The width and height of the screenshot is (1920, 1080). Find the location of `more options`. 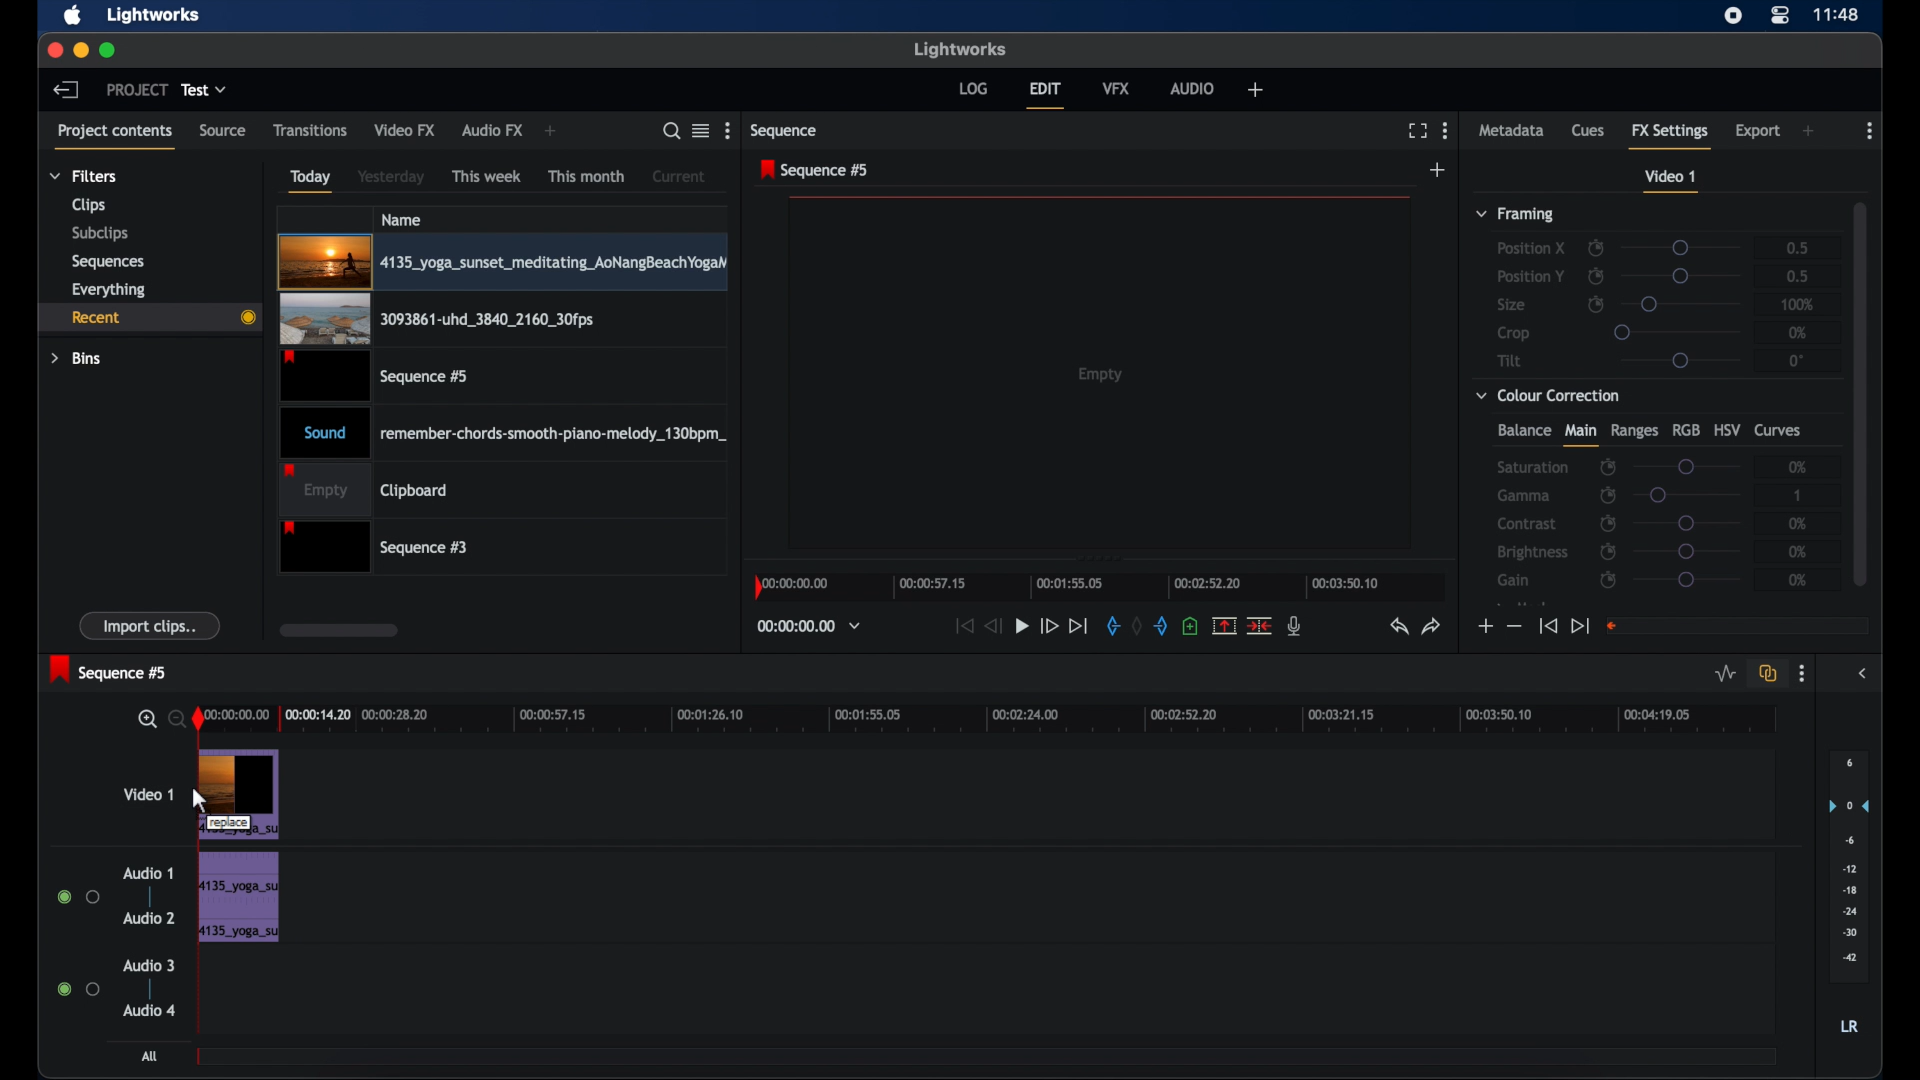

more options is located at coordinates (1445, 130).